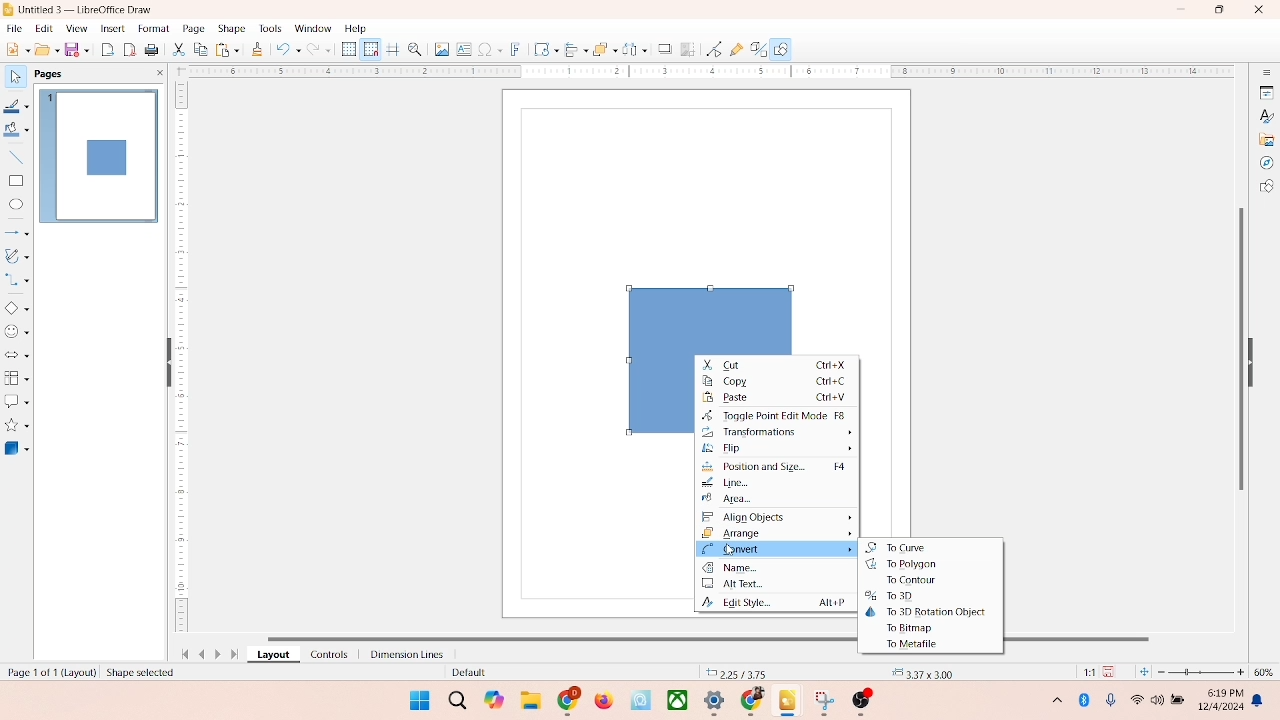 This screenshot has height=720, width=1280. I want to click on last page, so click(236, 655).